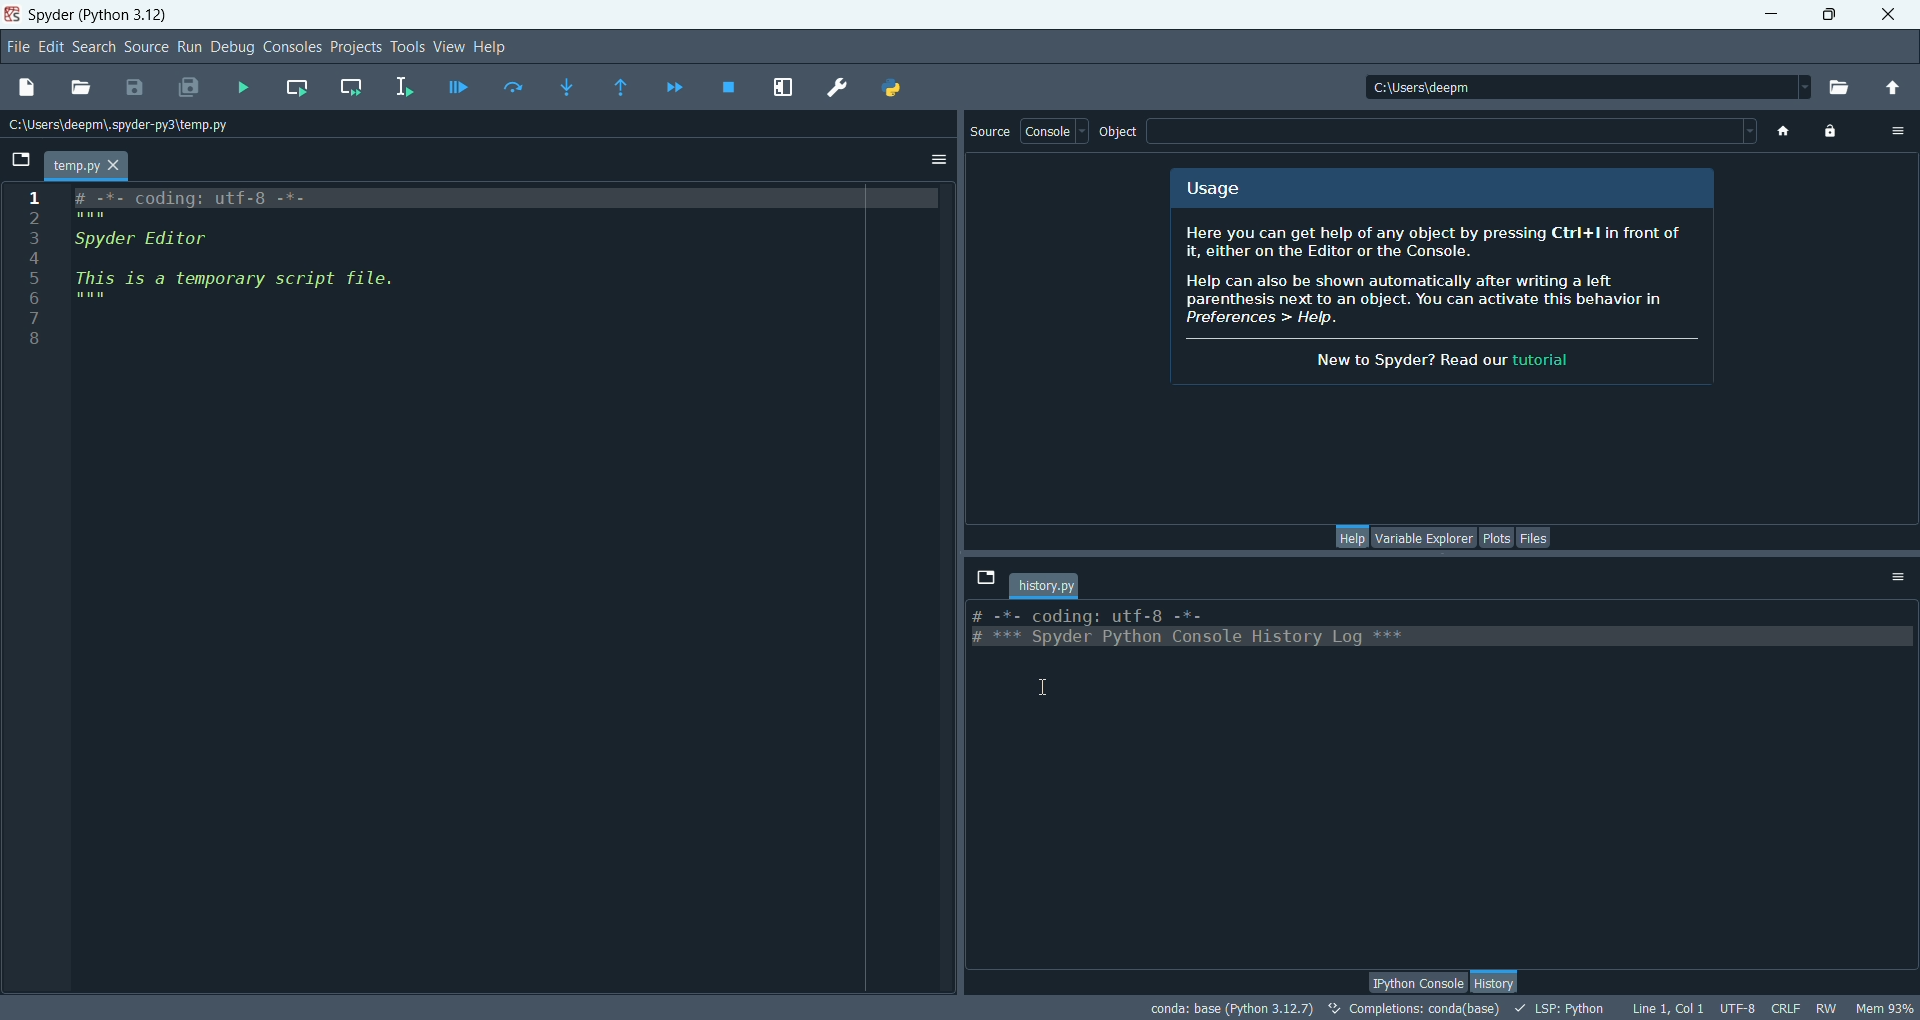  I want to click on conda:base, so click(1227, 1009).